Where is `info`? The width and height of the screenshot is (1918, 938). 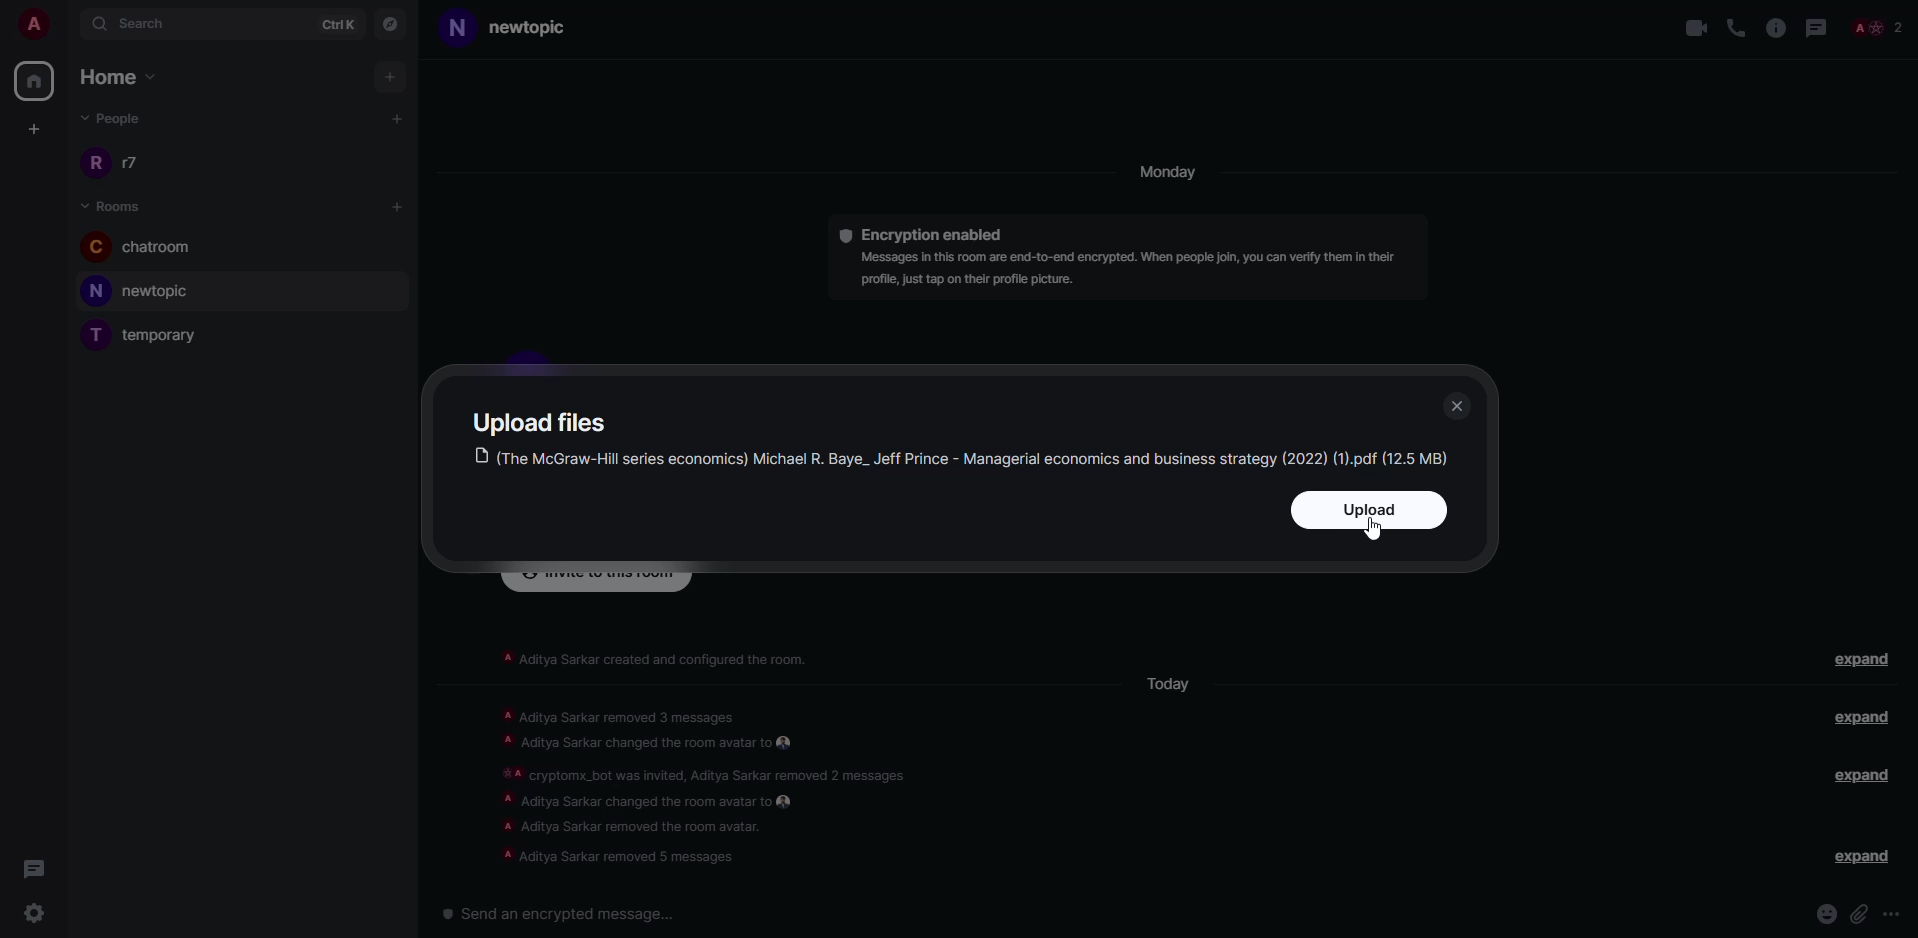
info is located at coordinates (1775, 27).